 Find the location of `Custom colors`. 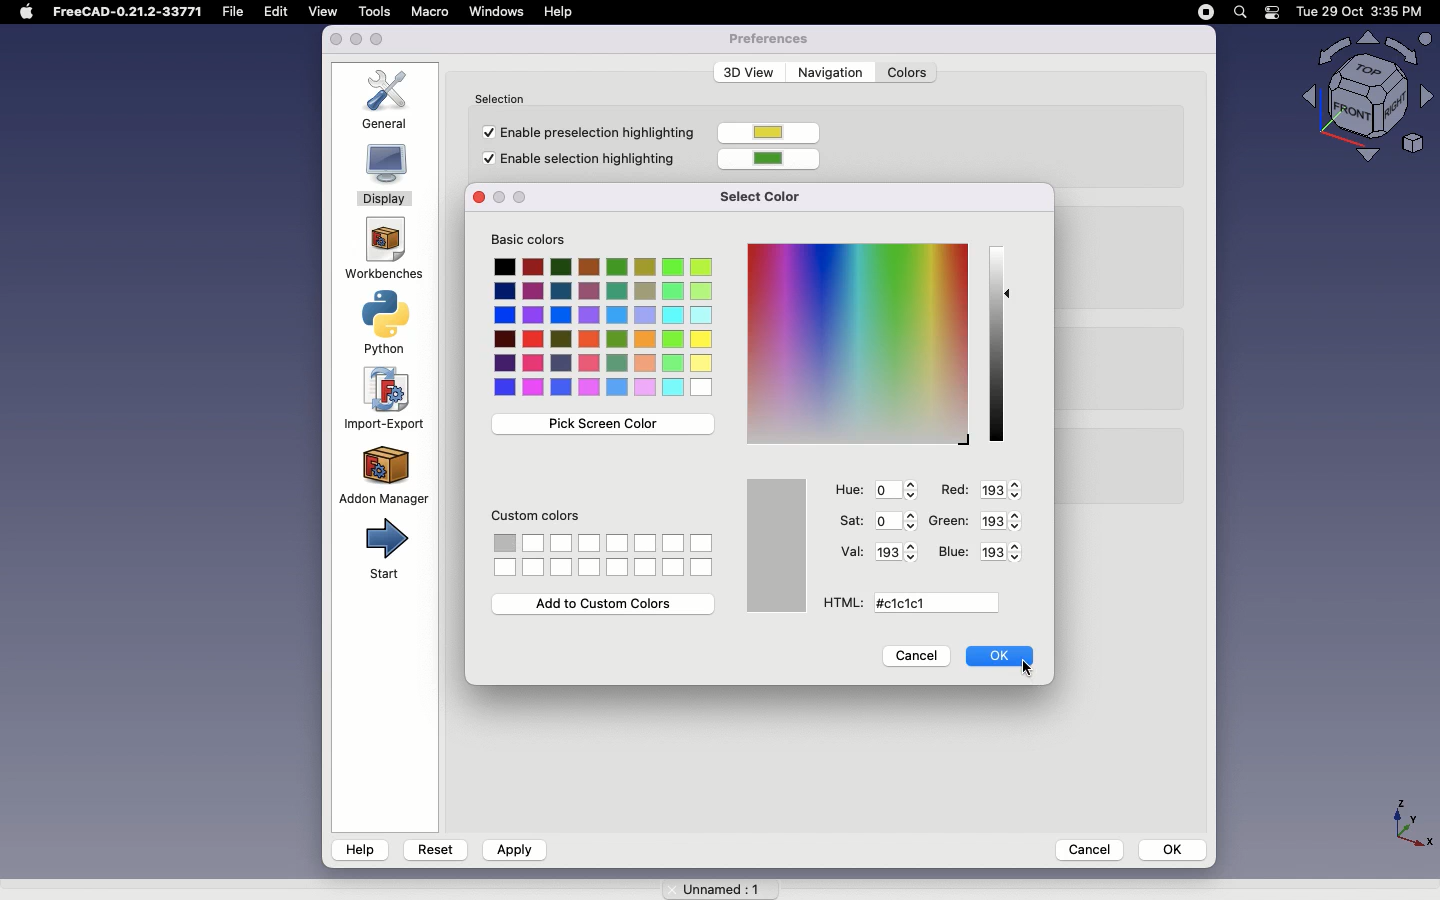

Custom colors is located at coordinates (538, 519).